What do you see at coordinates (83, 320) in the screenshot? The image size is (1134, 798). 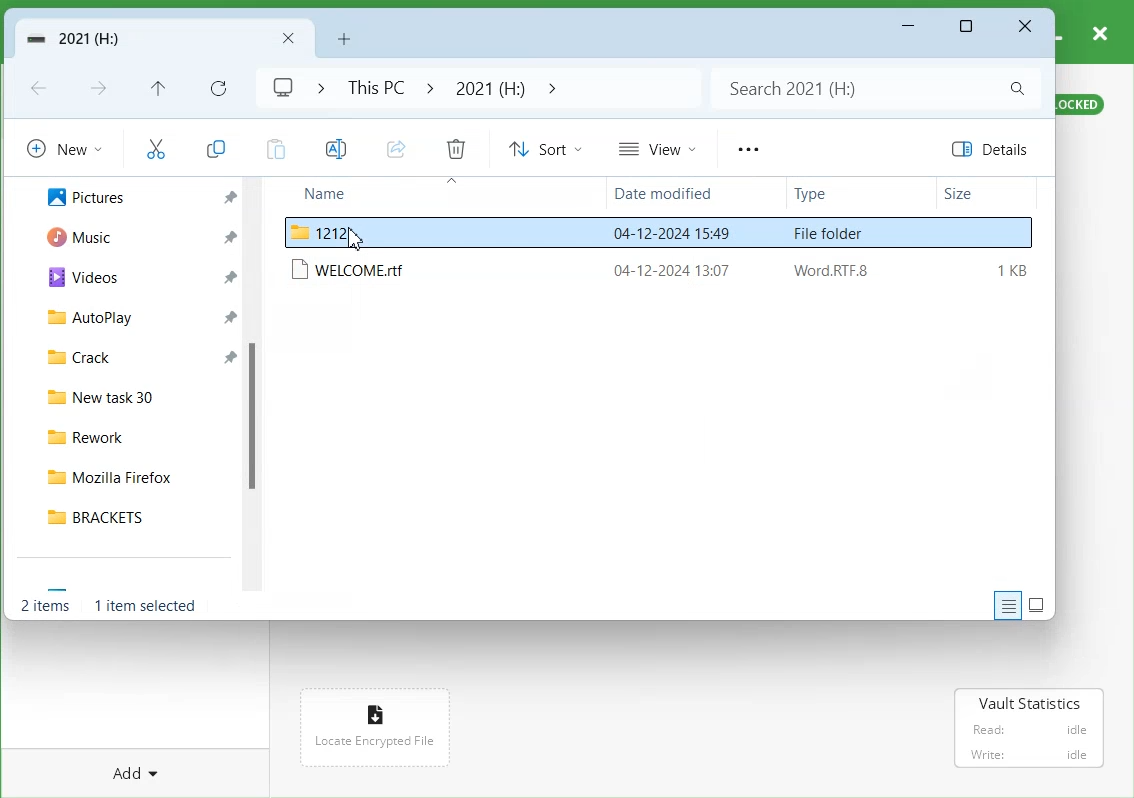 I see `AutoPlay` at bounding box center [83, 320].